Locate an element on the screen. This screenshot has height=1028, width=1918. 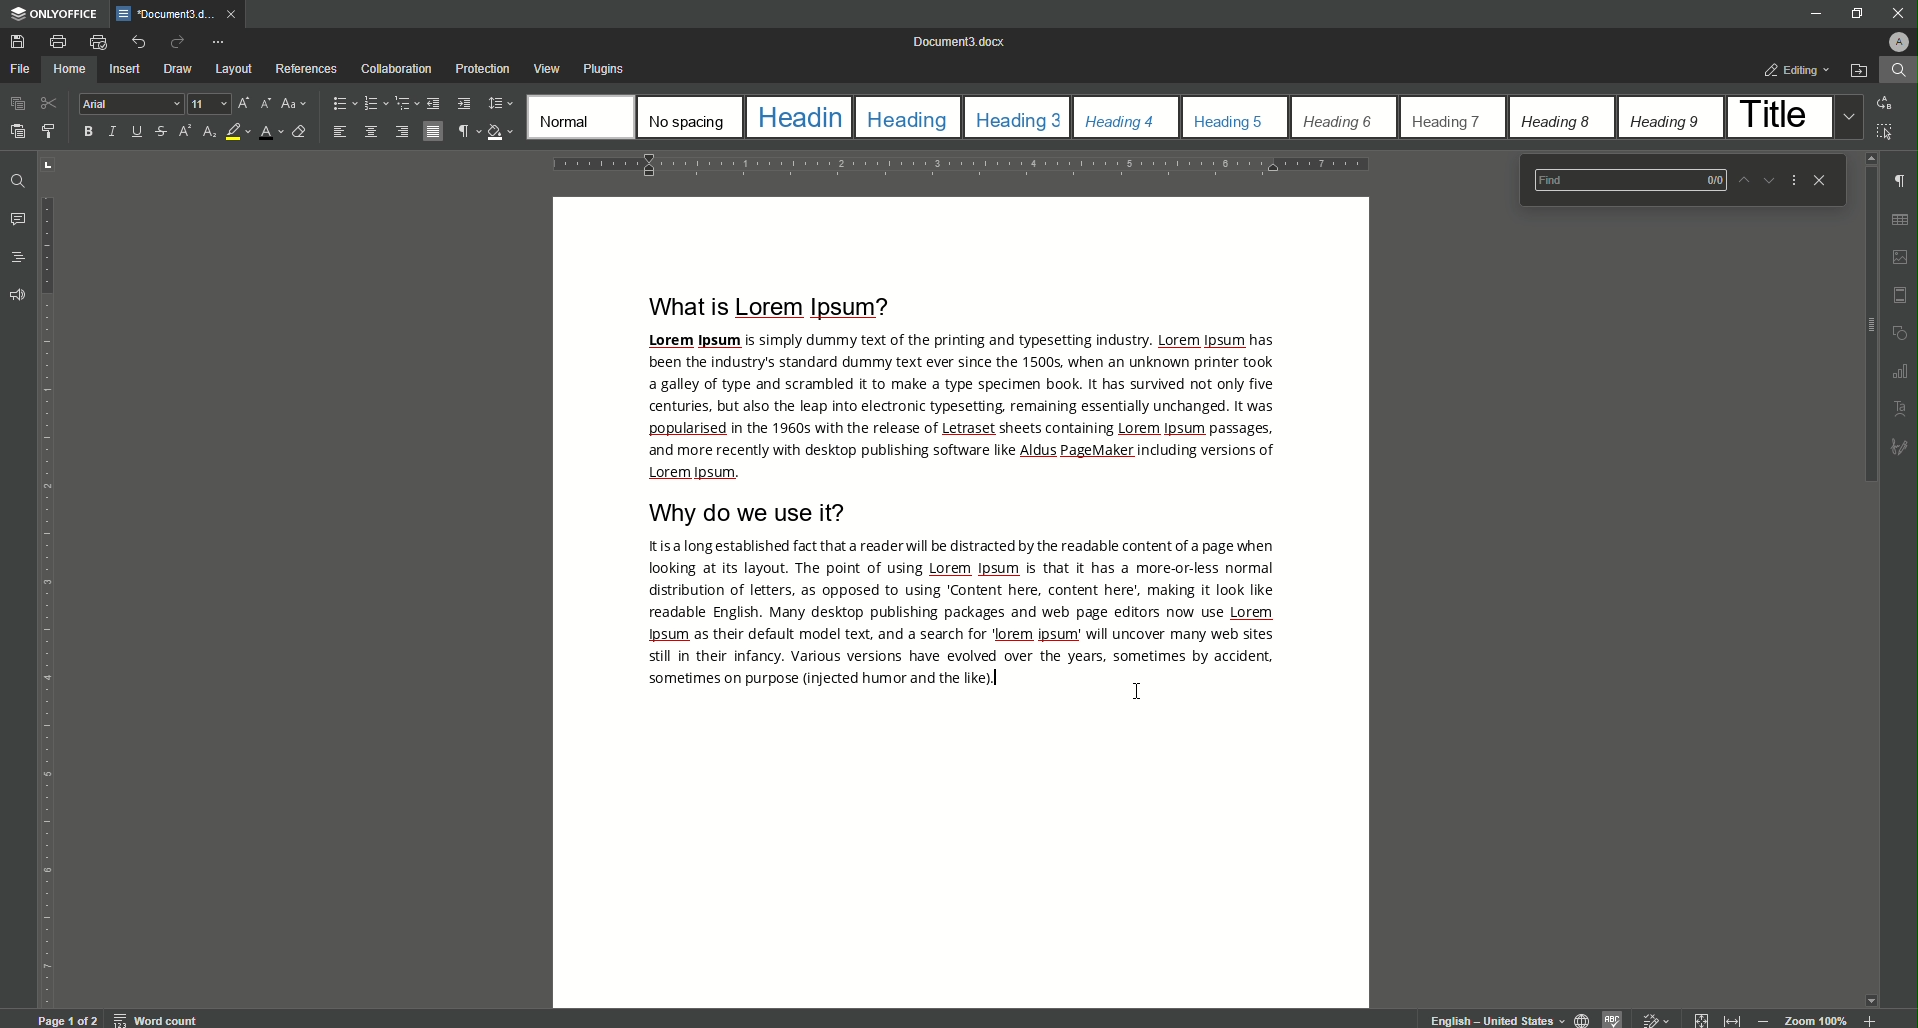
Restore is located at coordinates (1856, 12).